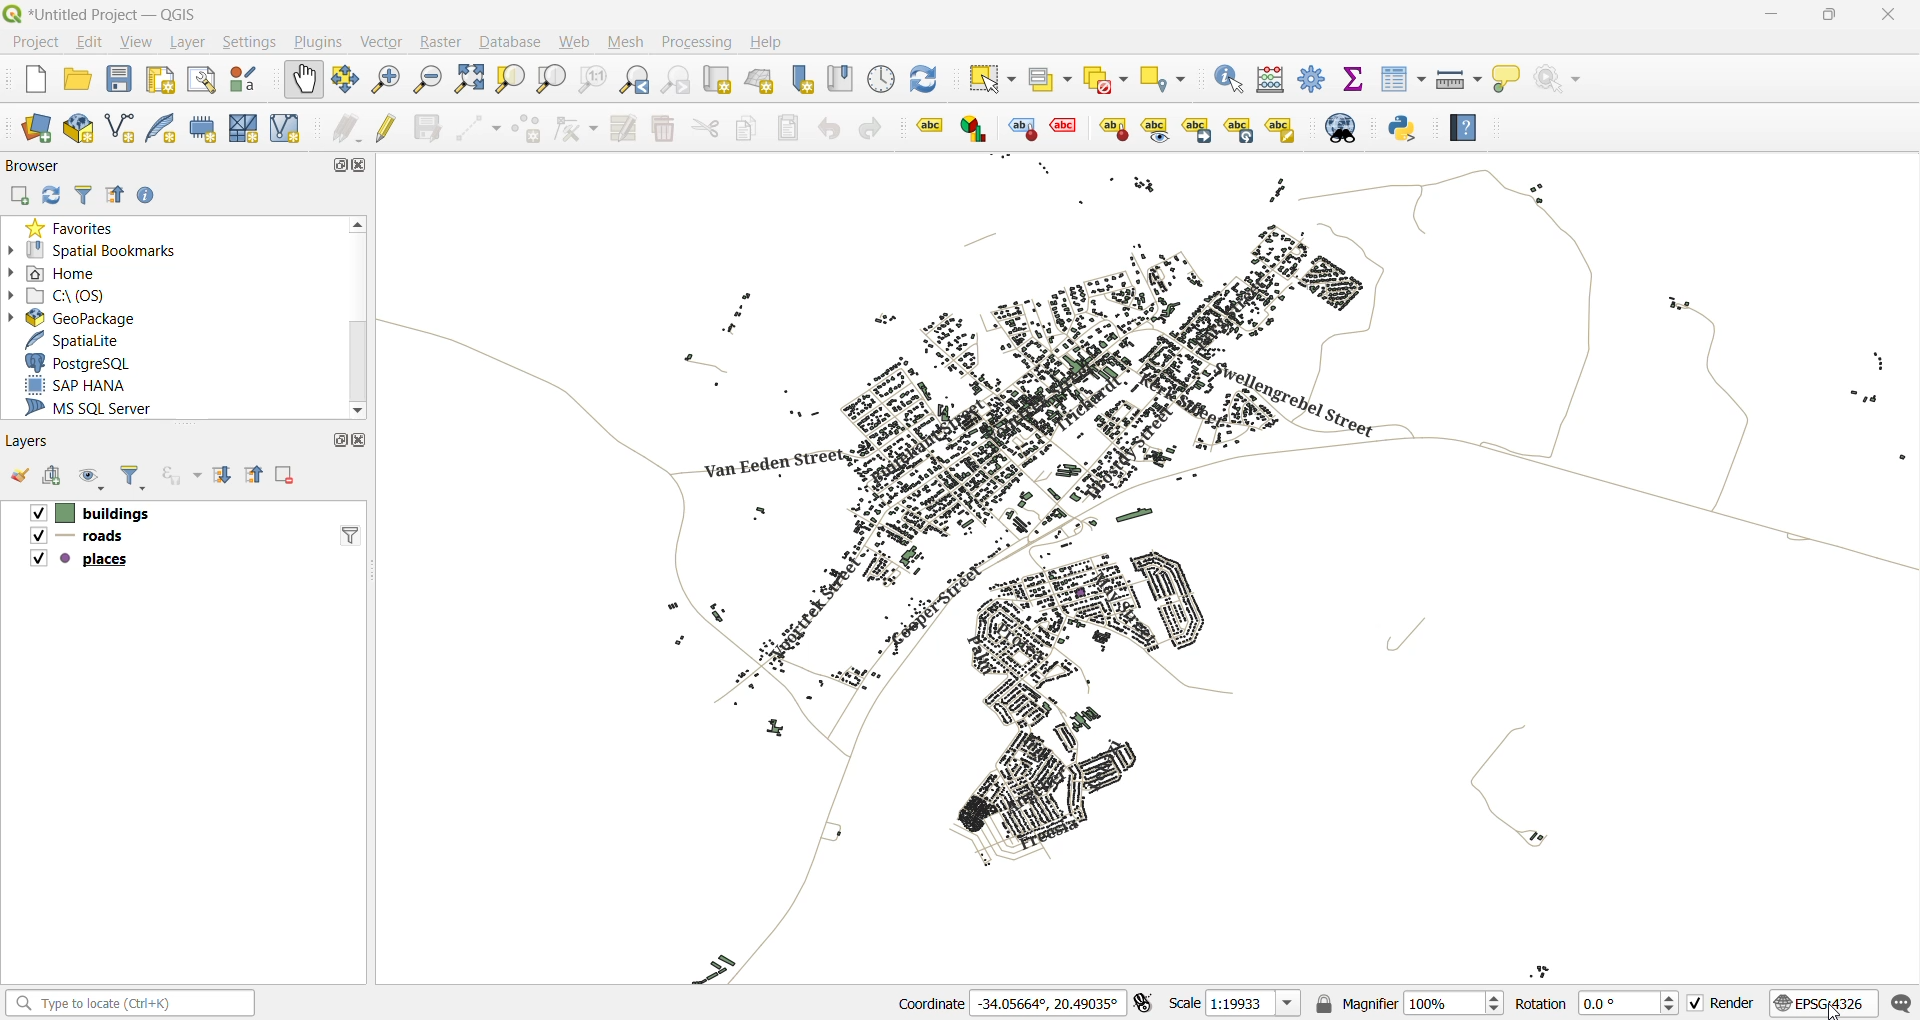 Image resolution: width=1920 pixels, height=1020 pixels. What do you see at coordinates (1463, 125) in the screenshot?
I see `help` at bounding box center [1463, 125].